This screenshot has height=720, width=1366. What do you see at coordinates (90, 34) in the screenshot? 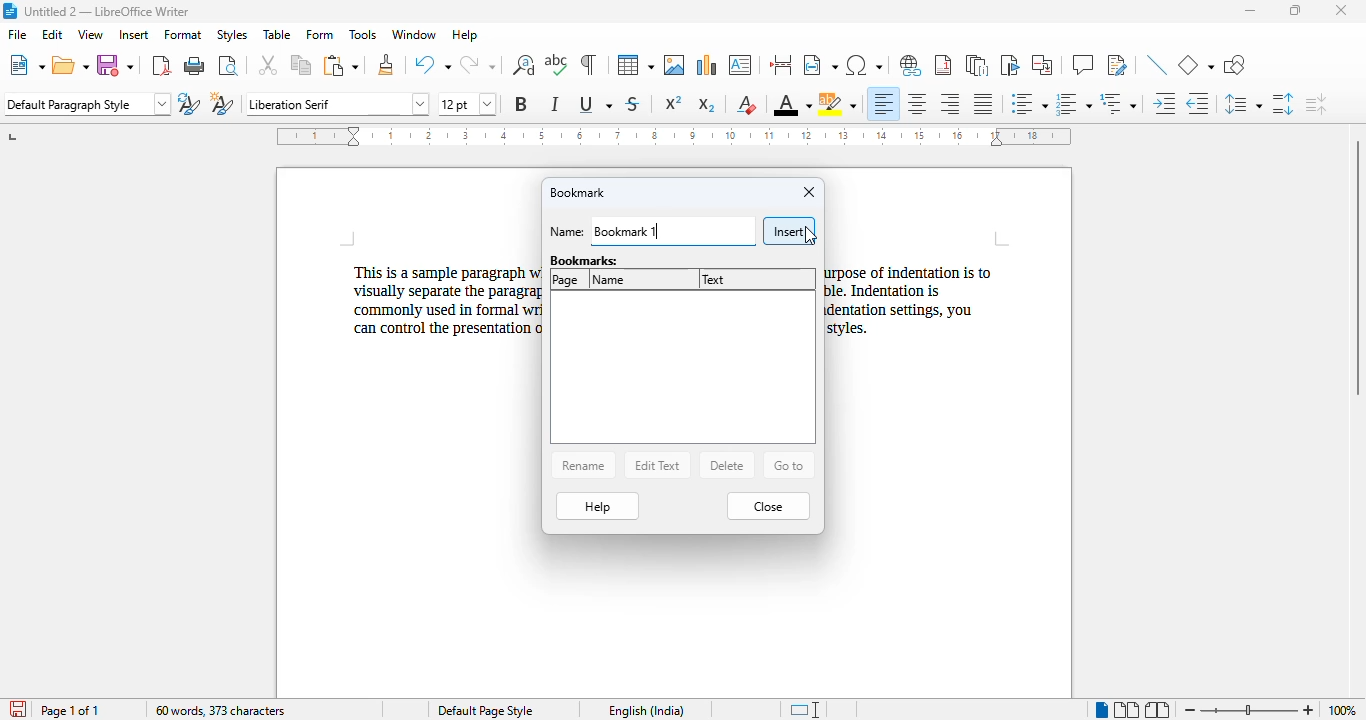
I see `view` at bounding box center [90, 34].